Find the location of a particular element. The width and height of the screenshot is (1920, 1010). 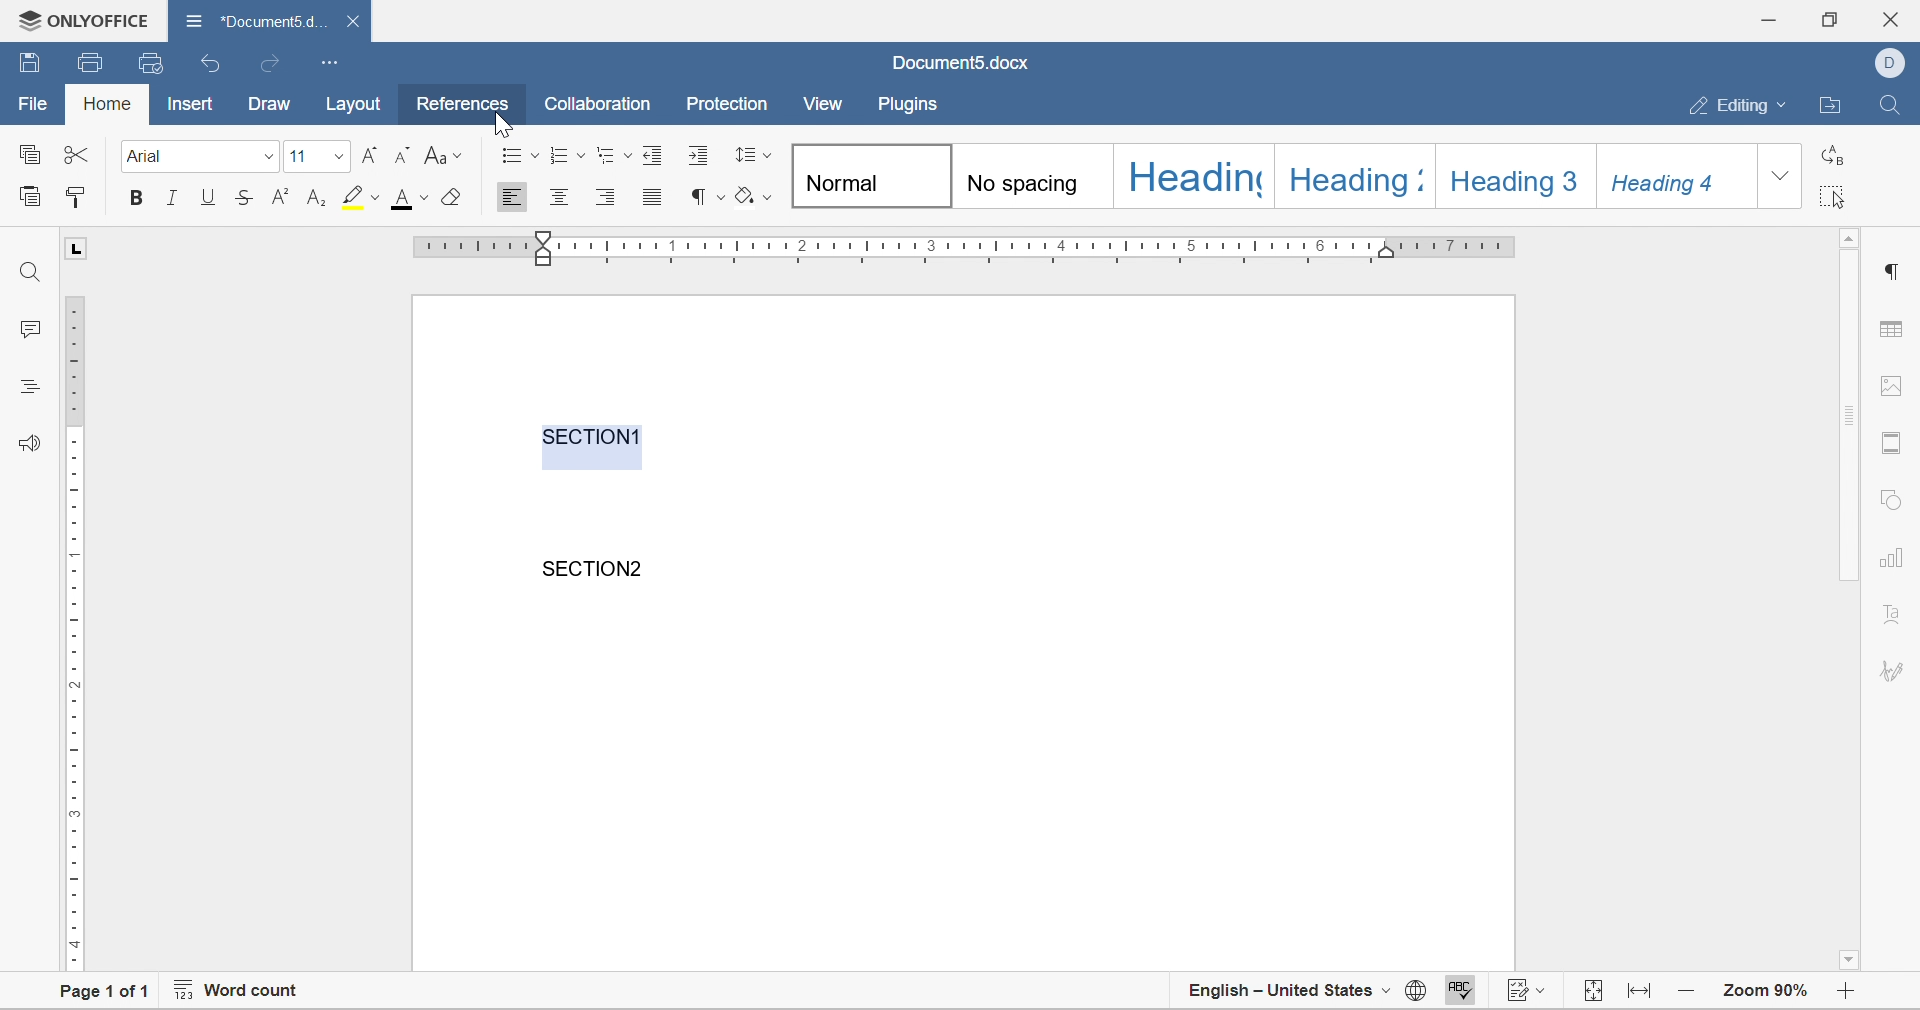

page 1 of 1 is located at coordinates (96, 994).